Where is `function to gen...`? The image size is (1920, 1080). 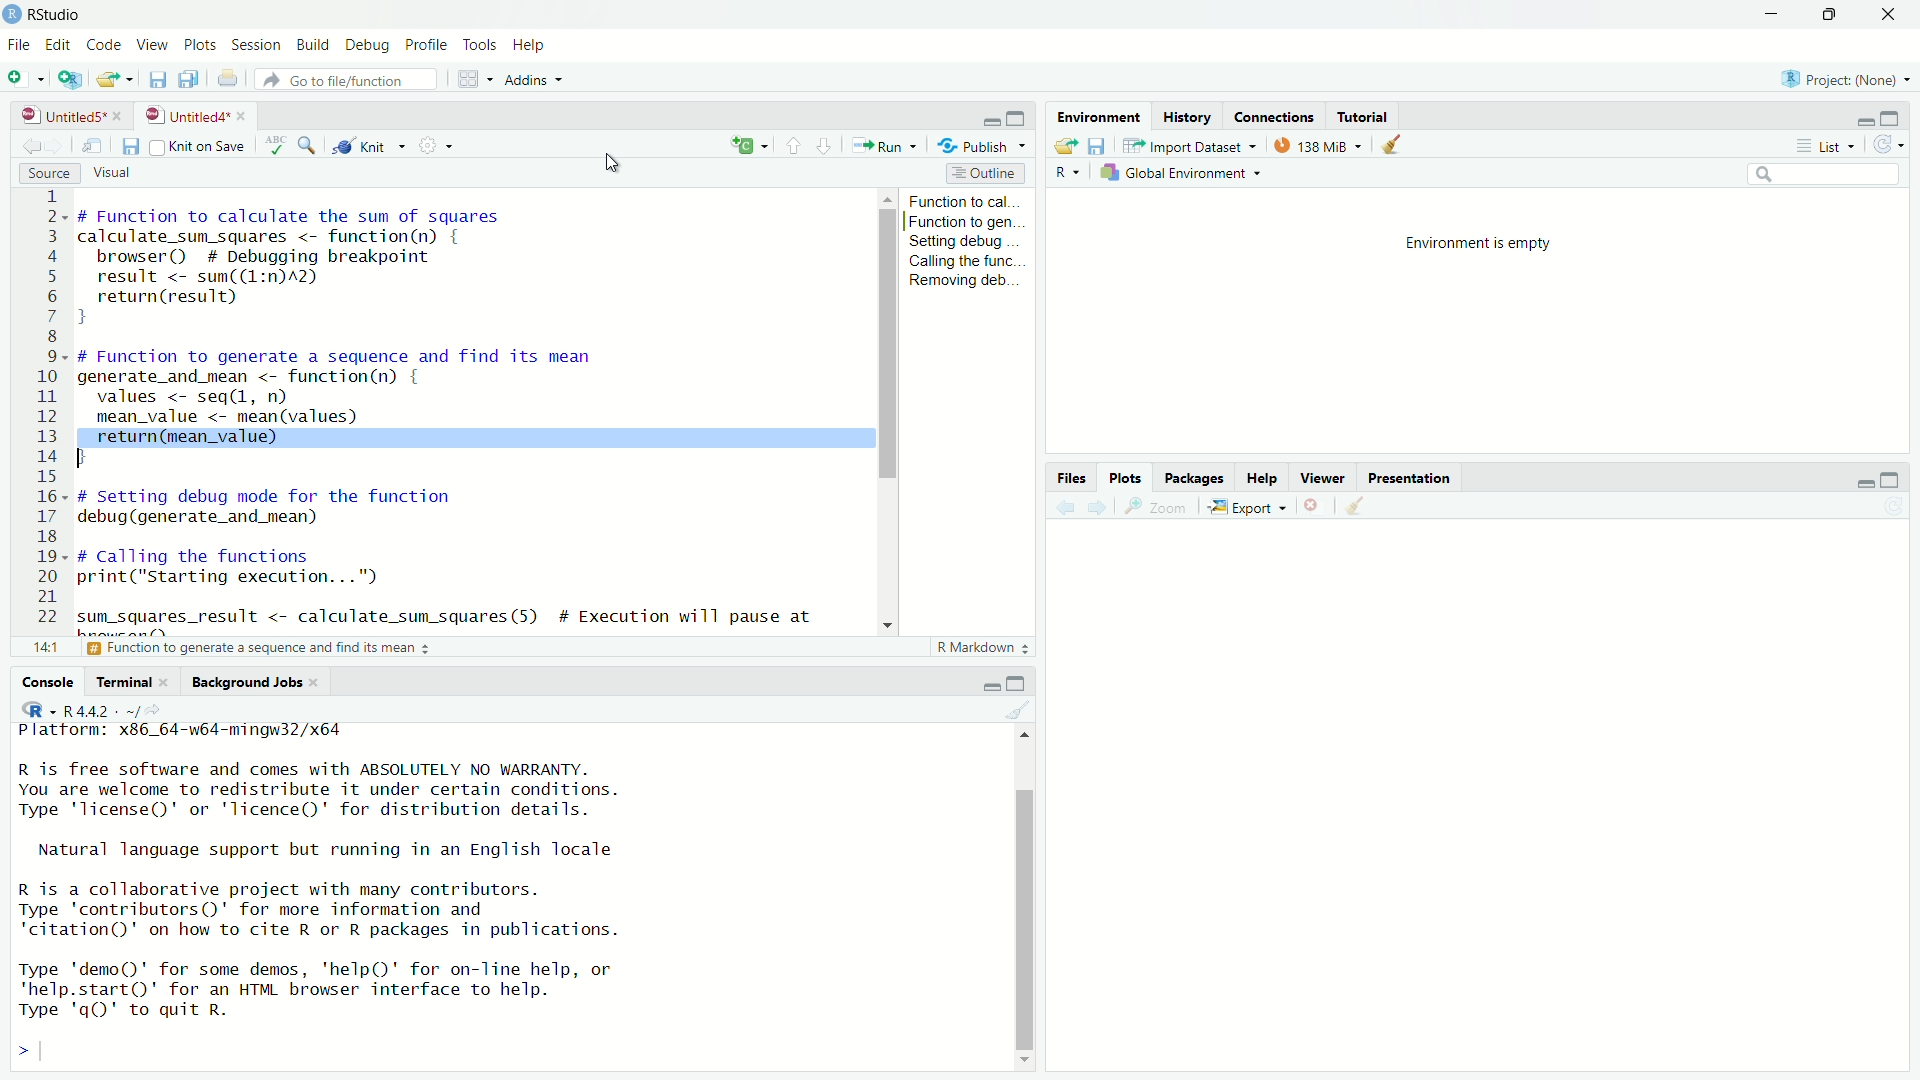
function to gen... is located at coordinates (963, 221).